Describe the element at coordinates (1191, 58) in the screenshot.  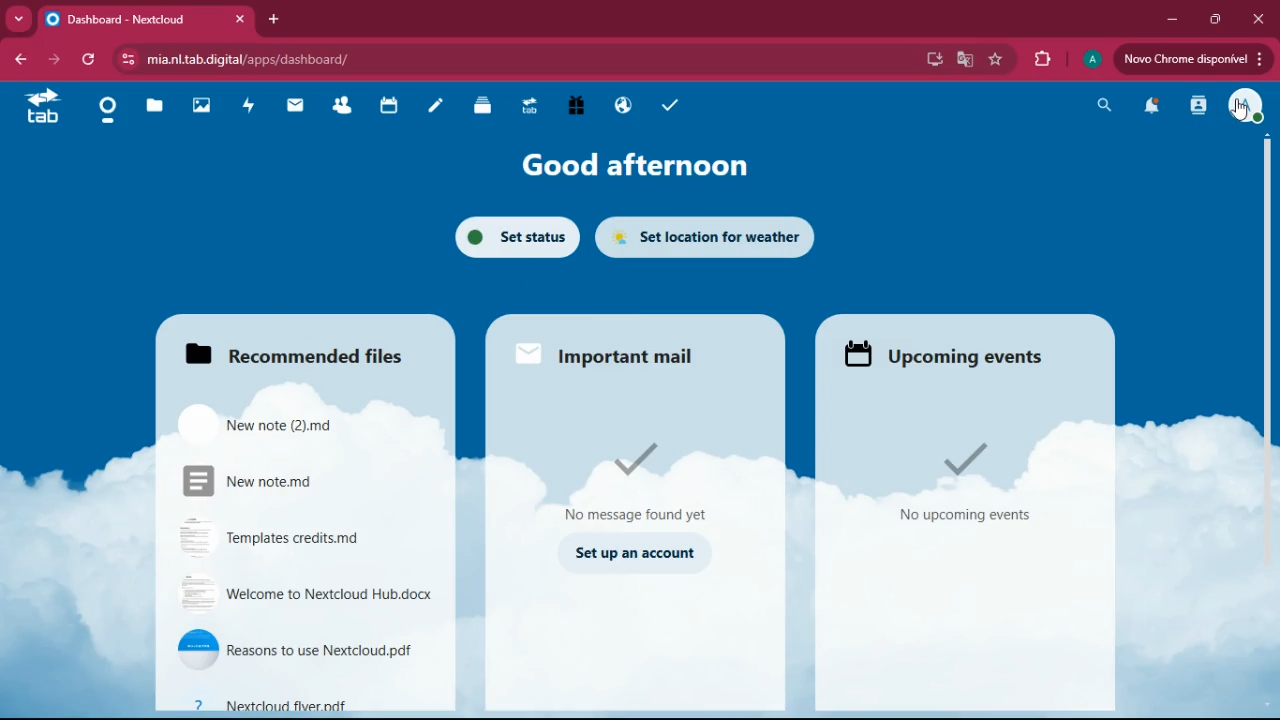
I see `update` at that location.